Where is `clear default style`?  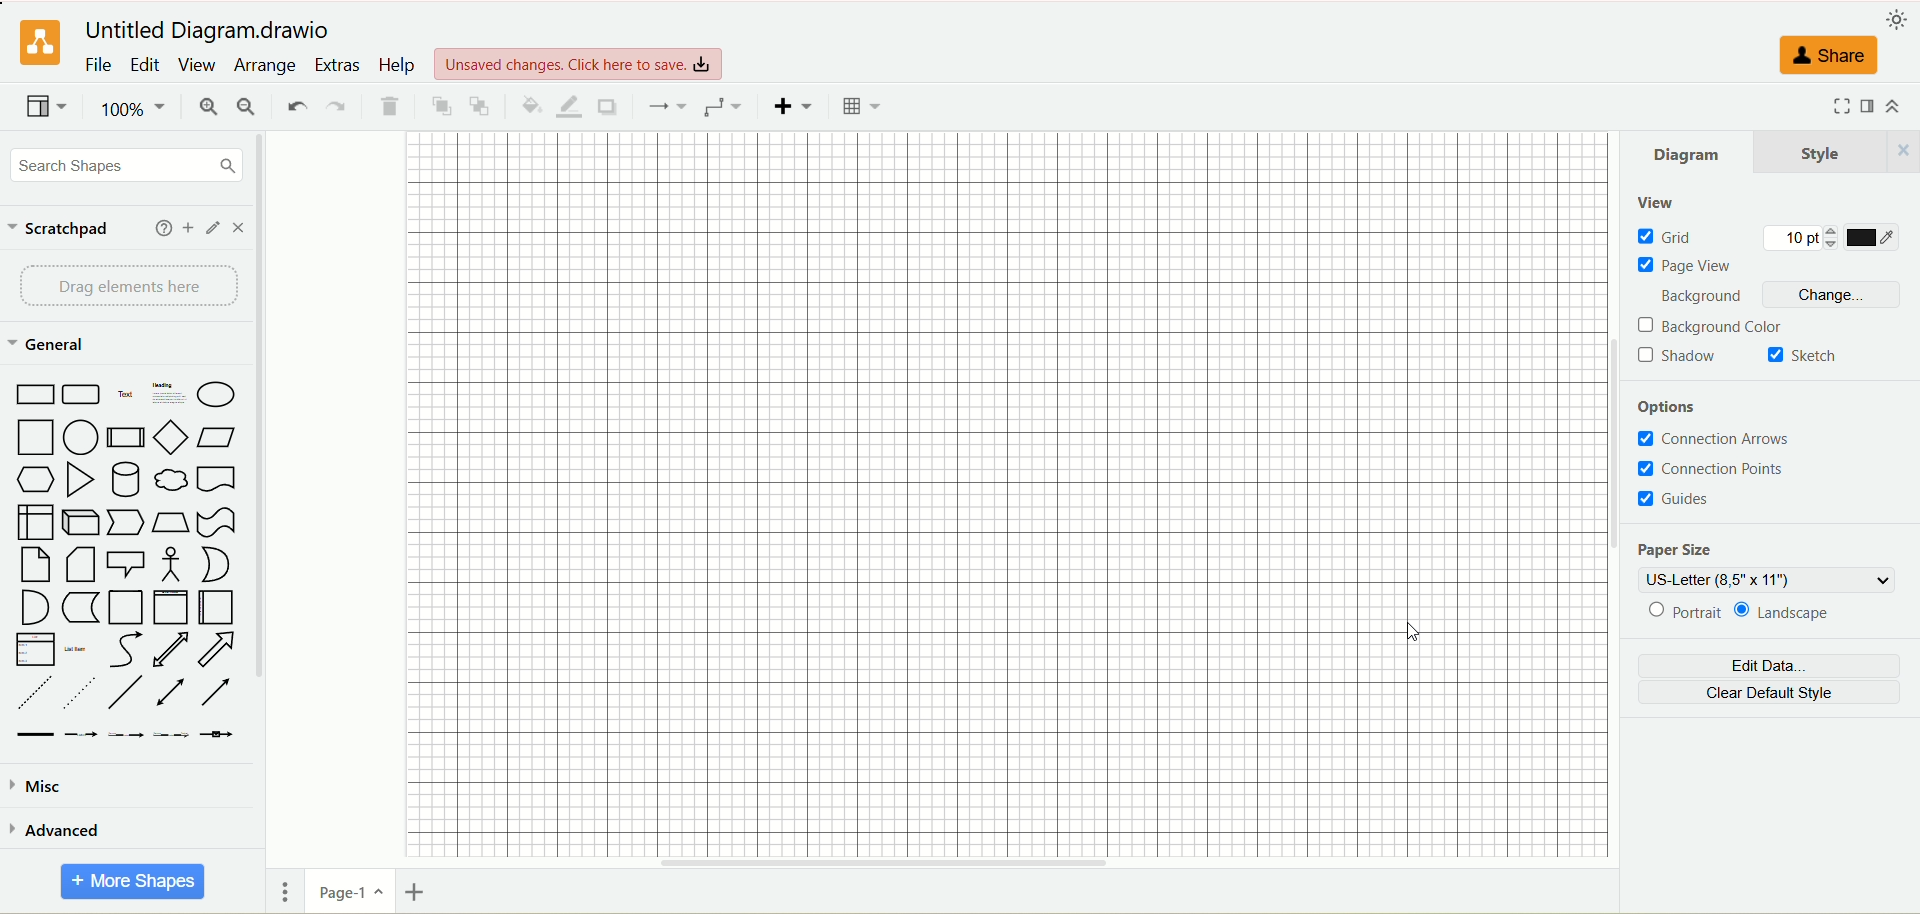 clear default style is located at coordinates (1778, 694).